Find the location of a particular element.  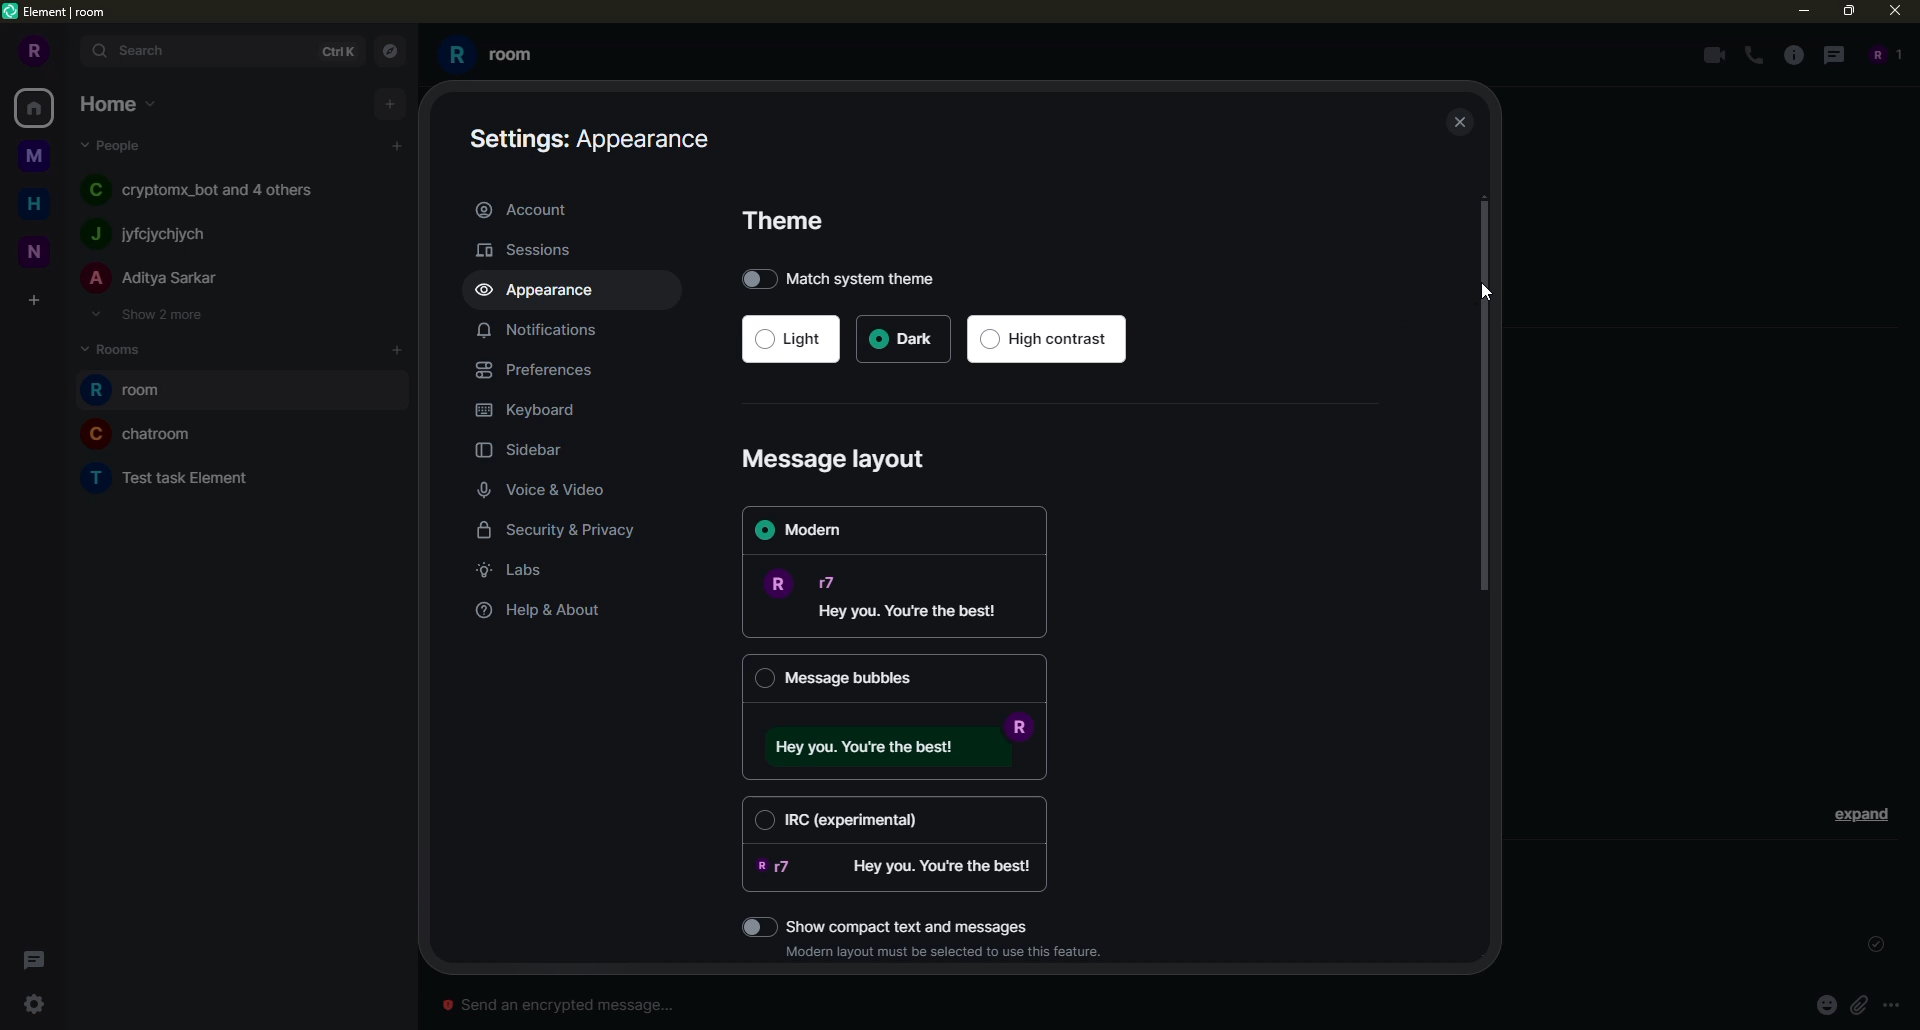

room is located at coordinates (133, 391).